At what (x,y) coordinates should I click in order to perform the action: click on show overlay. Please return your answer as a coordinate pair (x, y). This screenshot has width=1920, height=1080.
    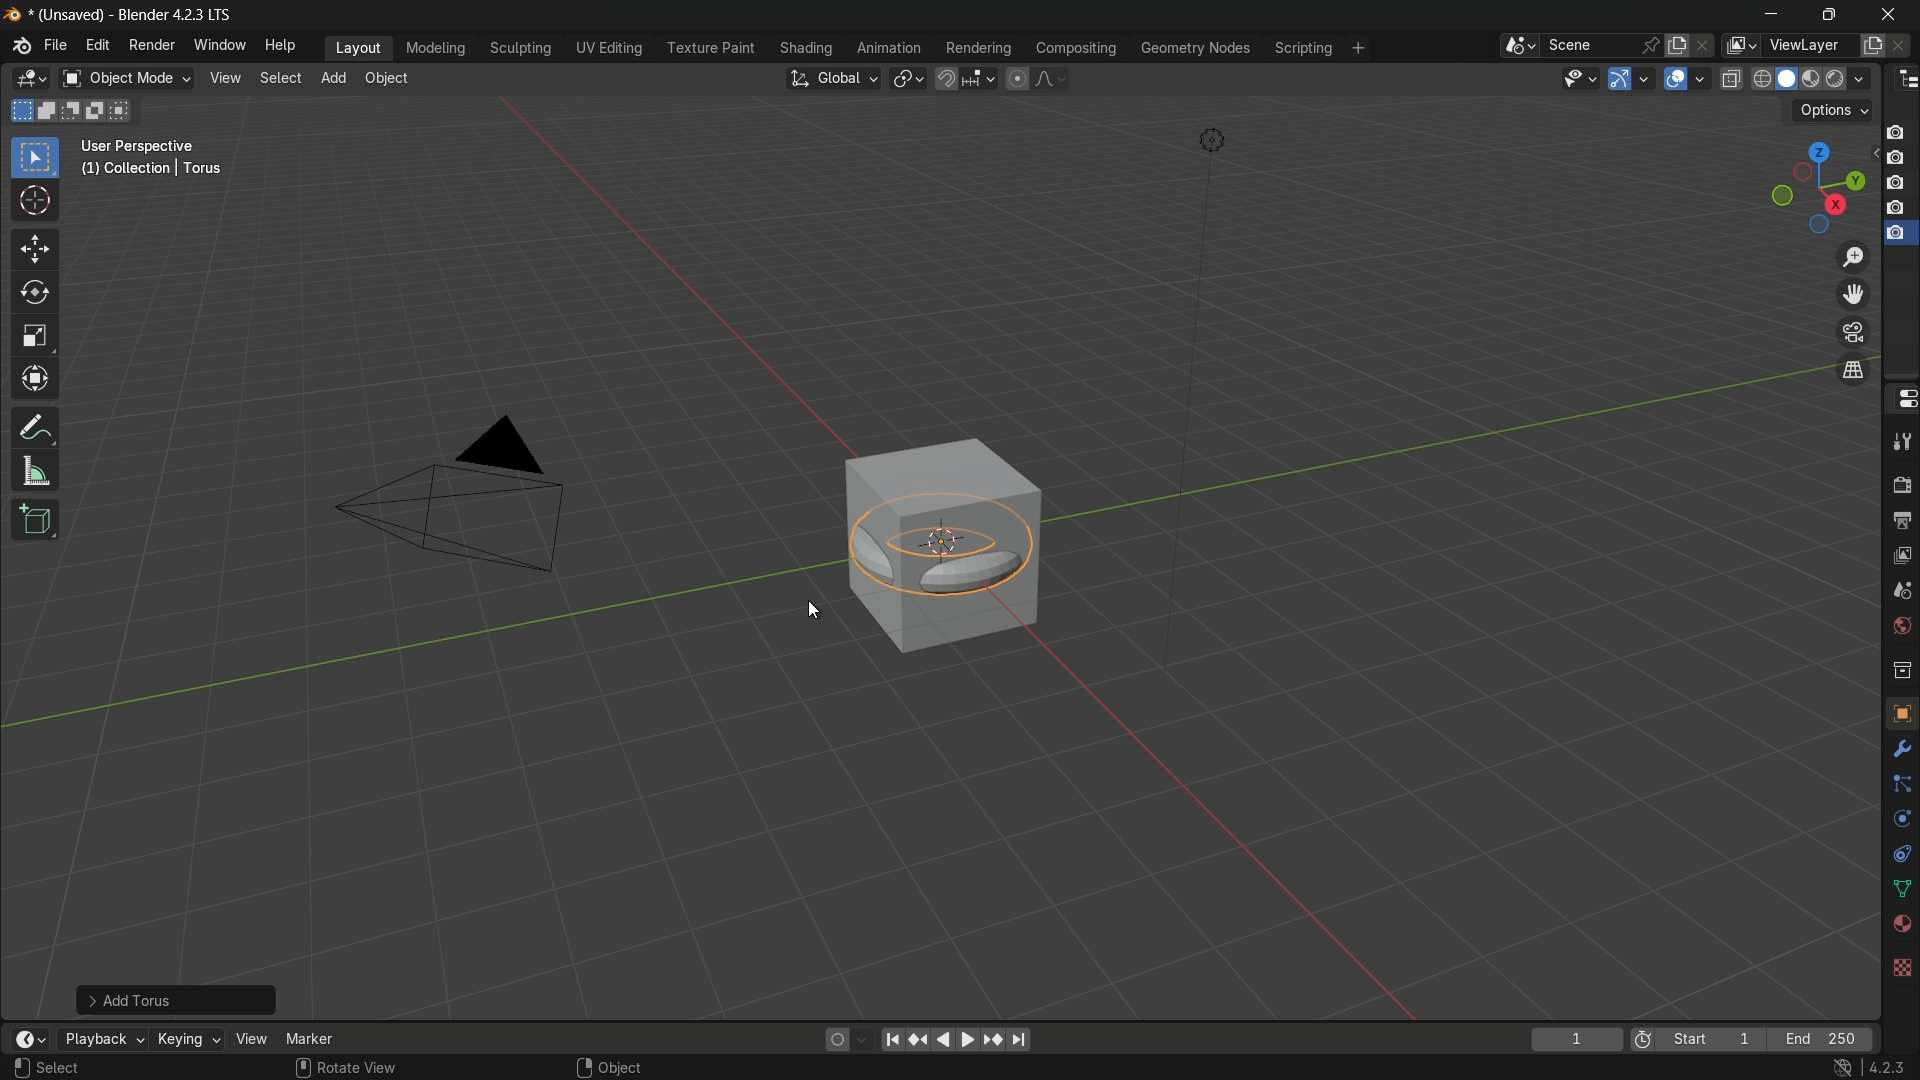
    Looking at the image, I should click on (1675, 79).